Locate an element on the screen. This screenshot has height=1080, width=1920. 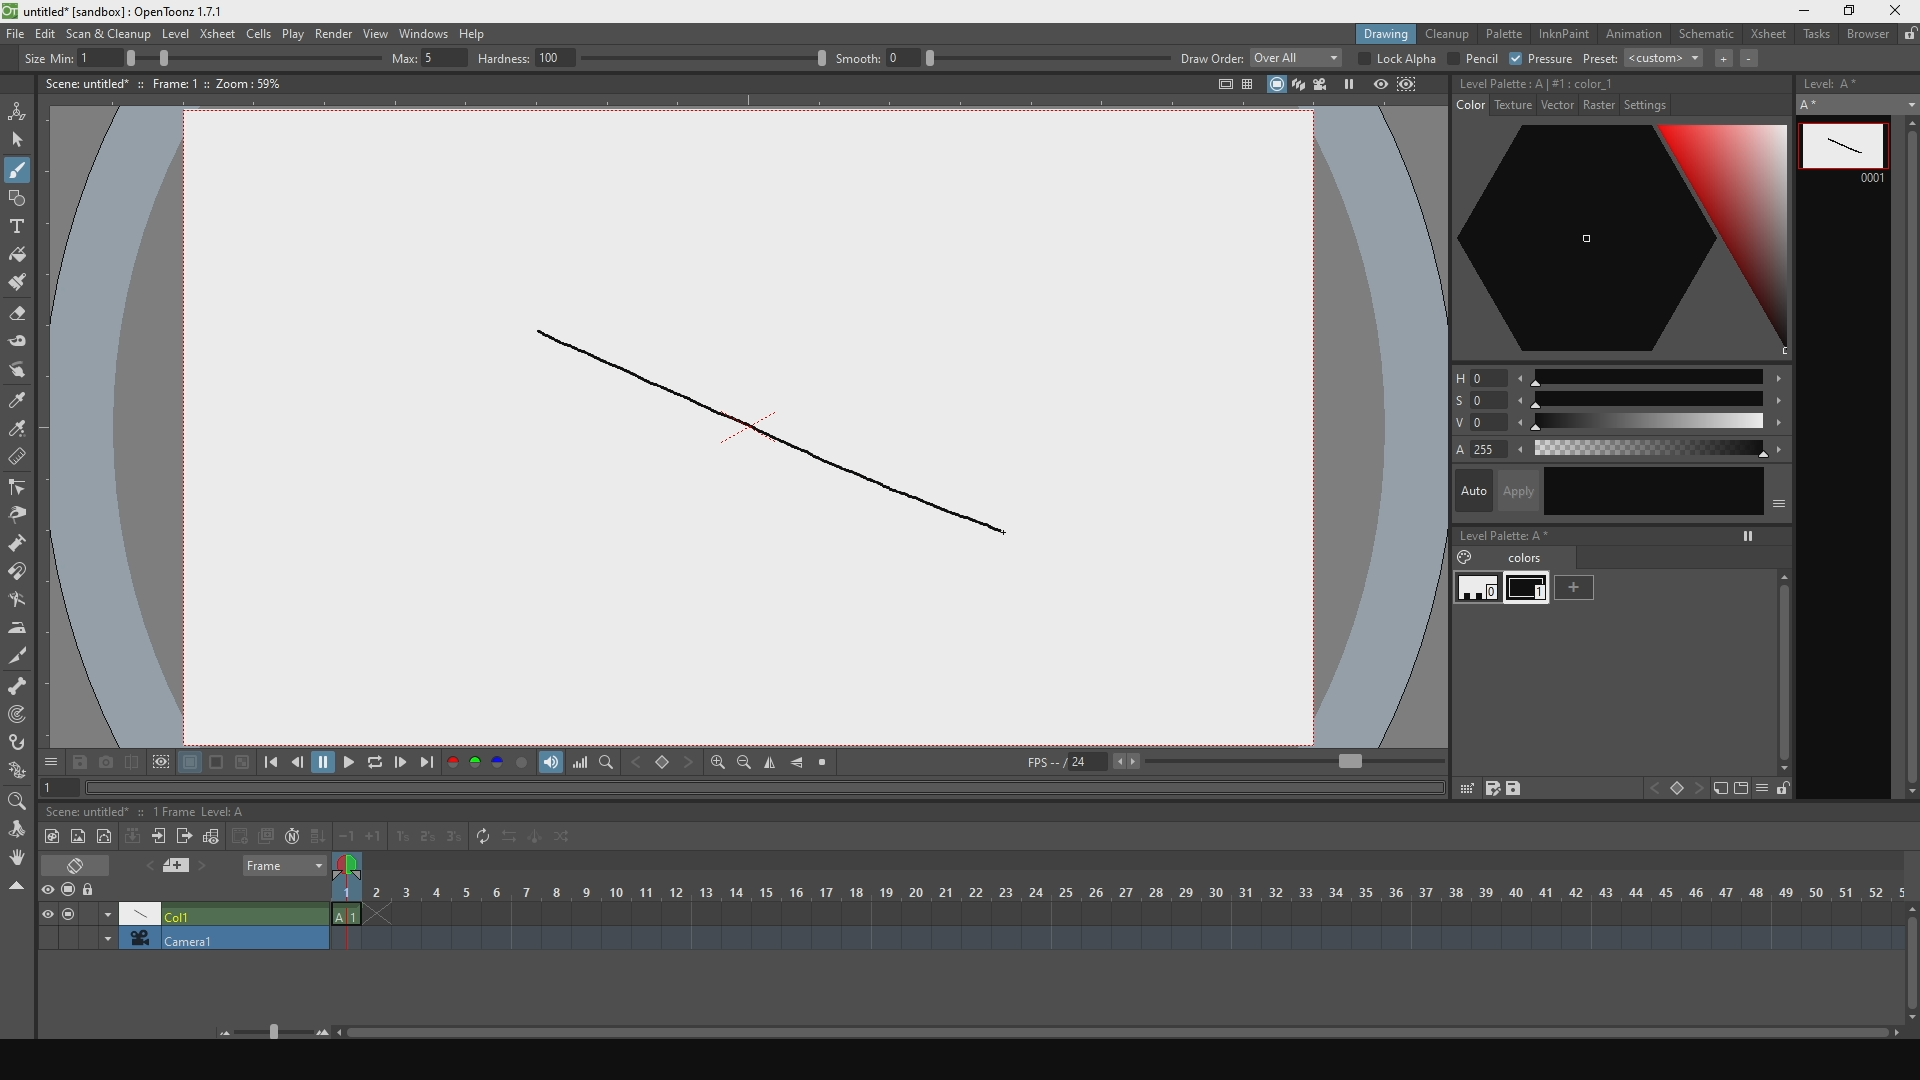
text is located at coordinates (19, 224).